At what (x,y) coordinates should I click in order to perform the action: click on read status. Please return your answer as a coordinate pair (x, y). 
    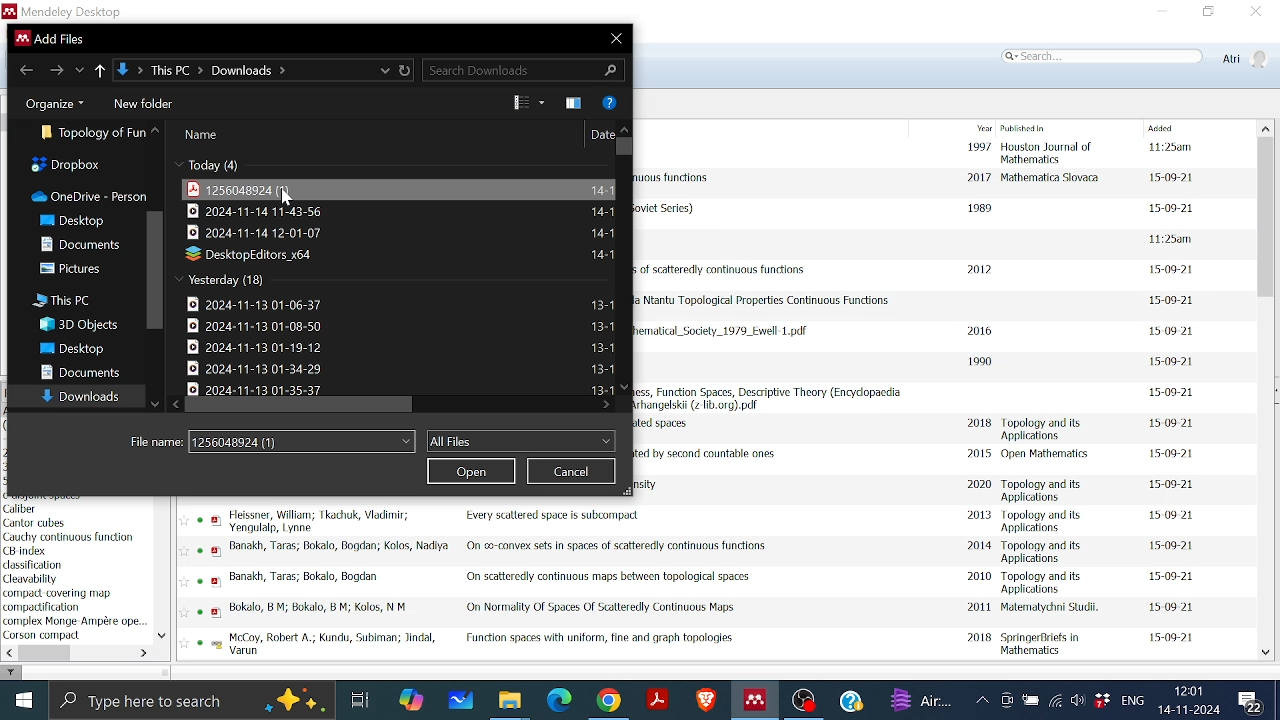
    Looking at the image, I should click on (204, 580).